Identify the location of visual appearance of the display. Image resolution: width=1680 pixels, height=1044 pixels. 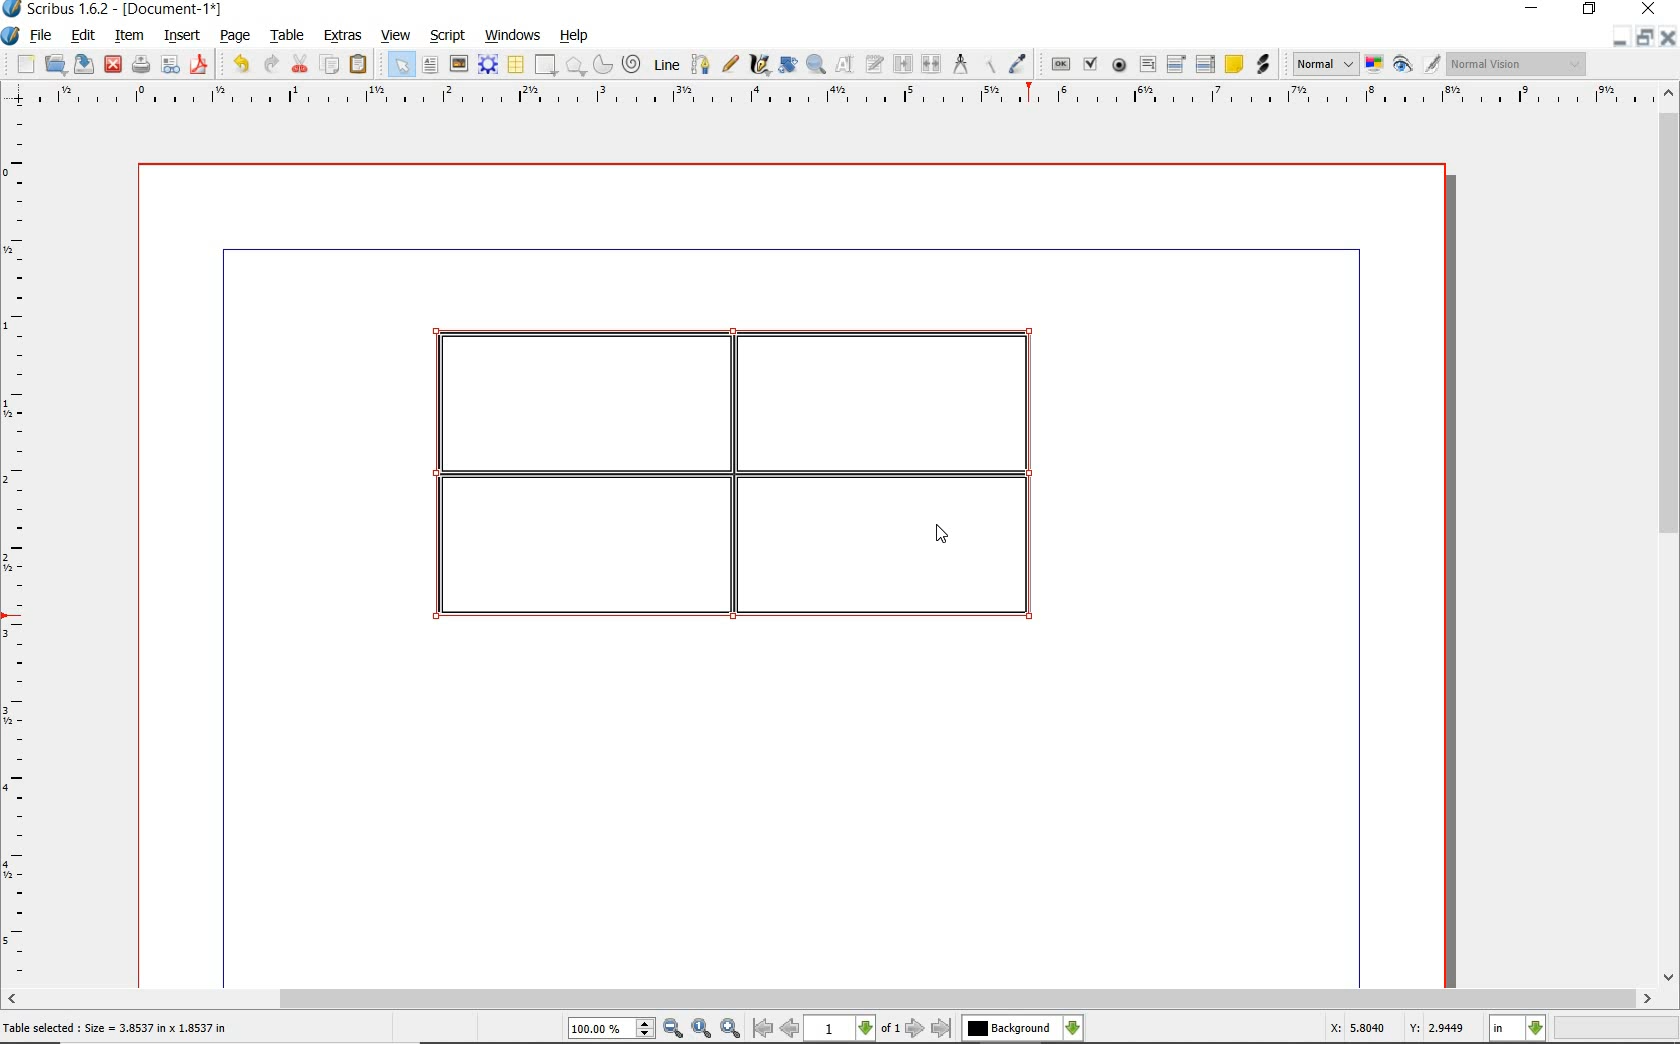
(1514, 64).